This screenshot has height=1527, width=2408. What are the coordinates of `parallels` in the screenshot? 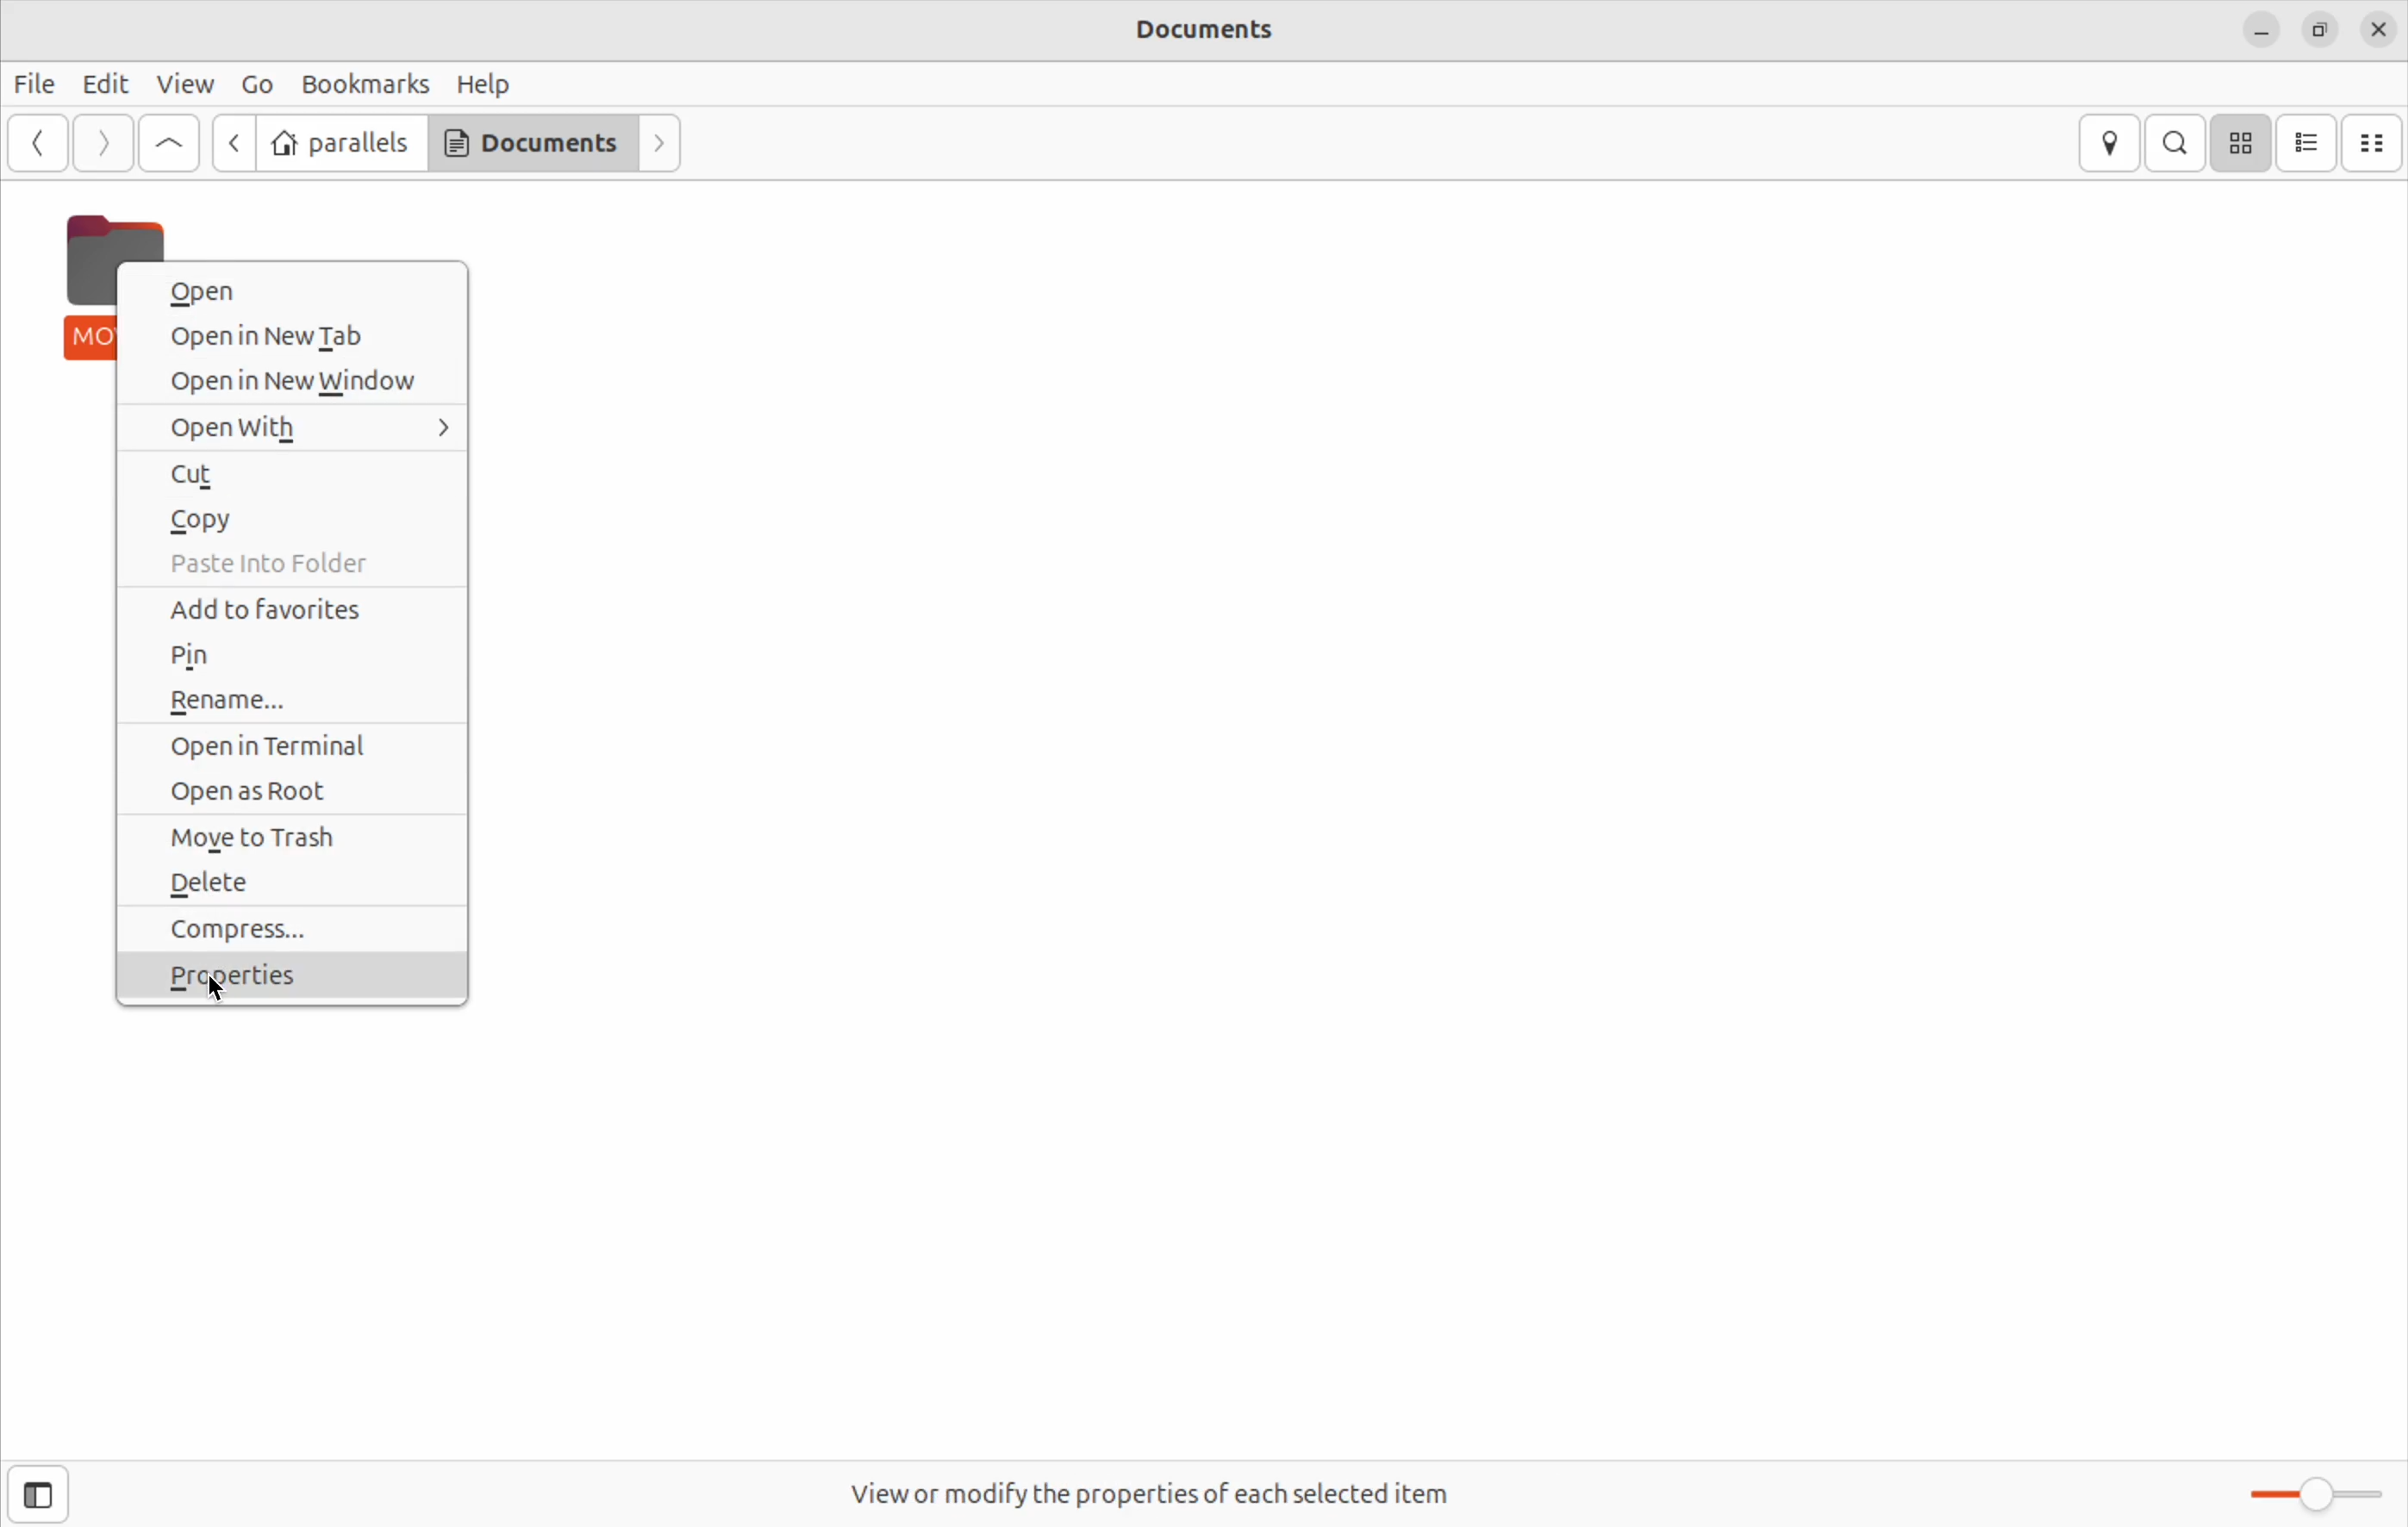 It's located at (342, 141).